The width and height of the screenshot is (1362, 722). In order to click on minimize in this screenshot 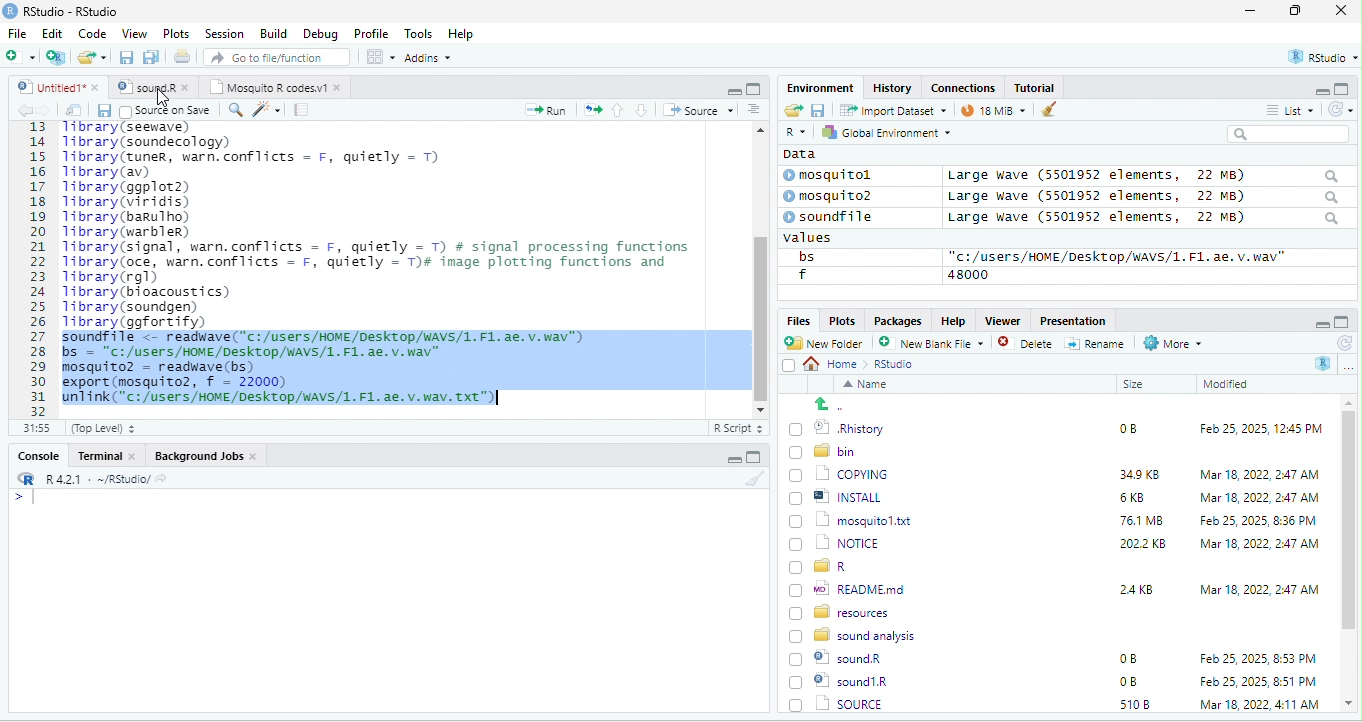, I will do `click(733, 90)`.